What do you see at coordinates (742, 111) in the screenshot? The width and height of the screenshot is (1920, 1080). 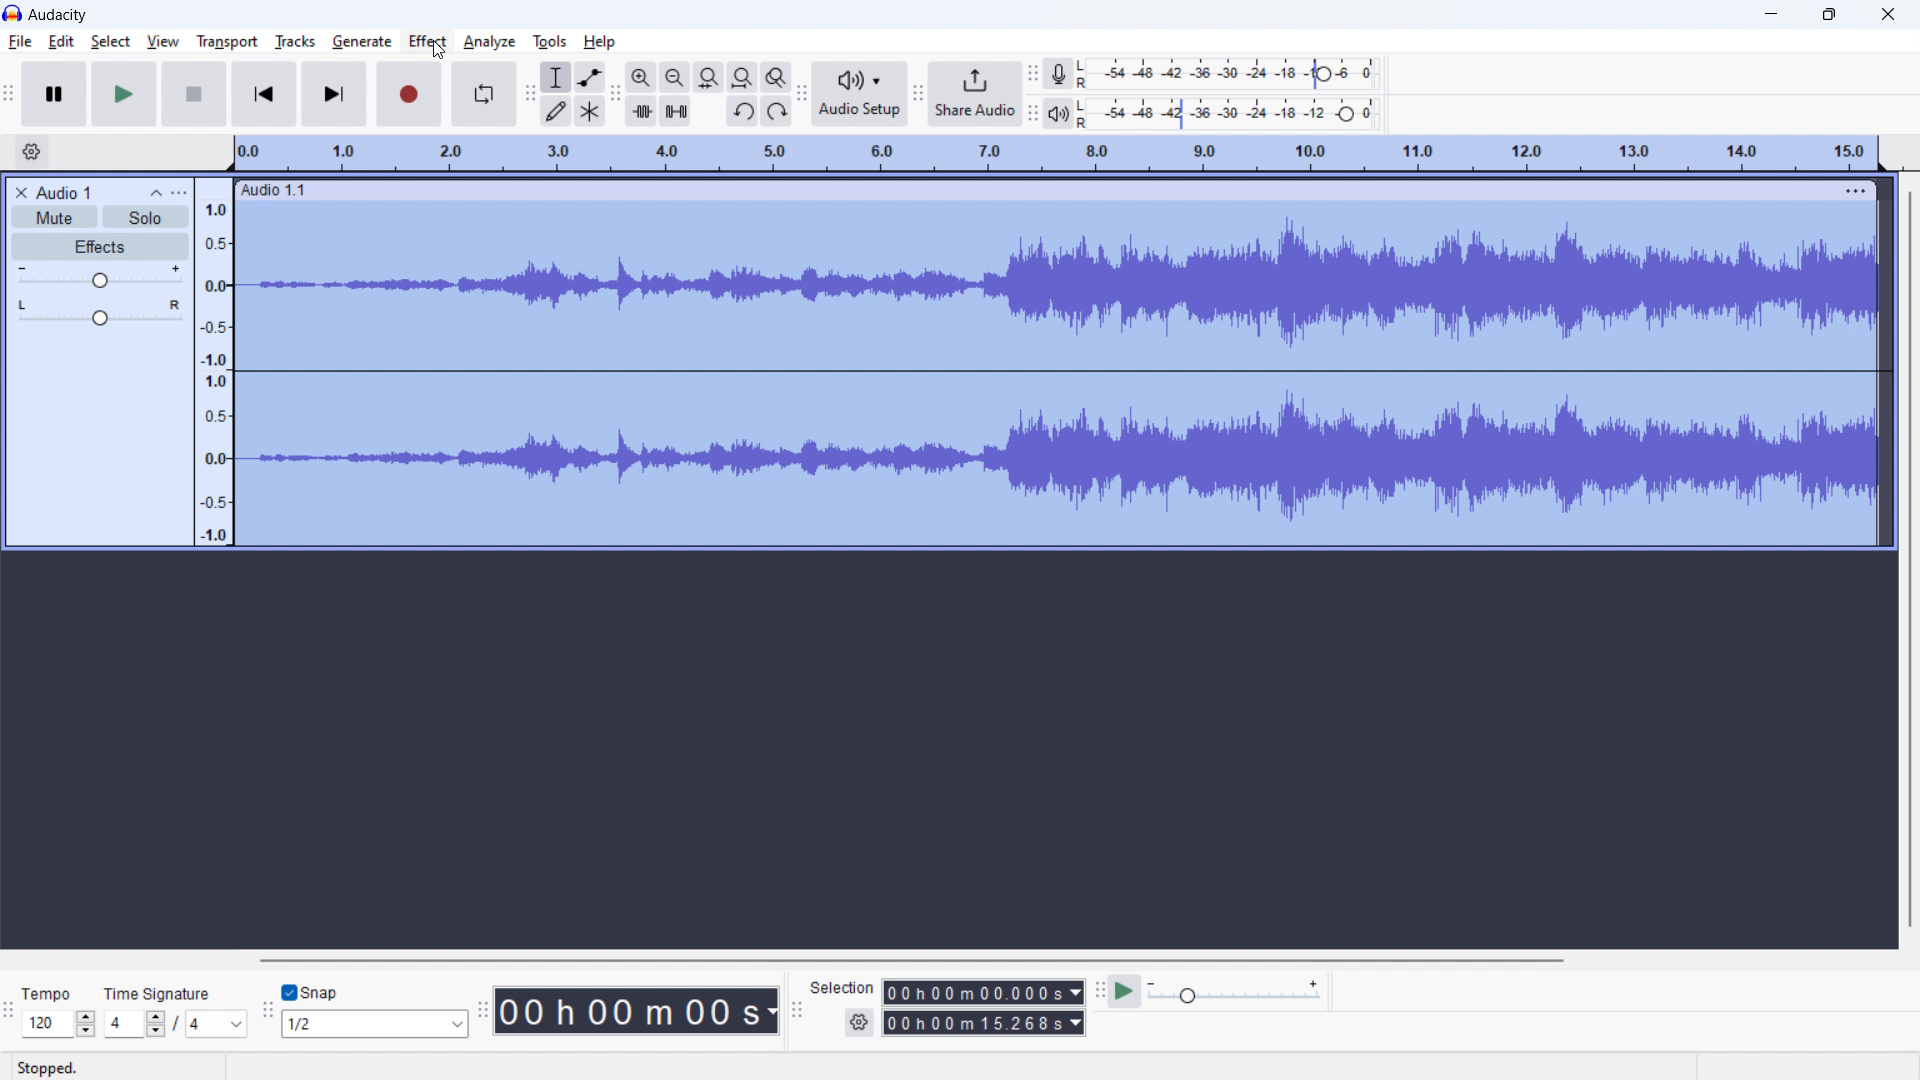 I see `undo` at bounding box center [742, 111].